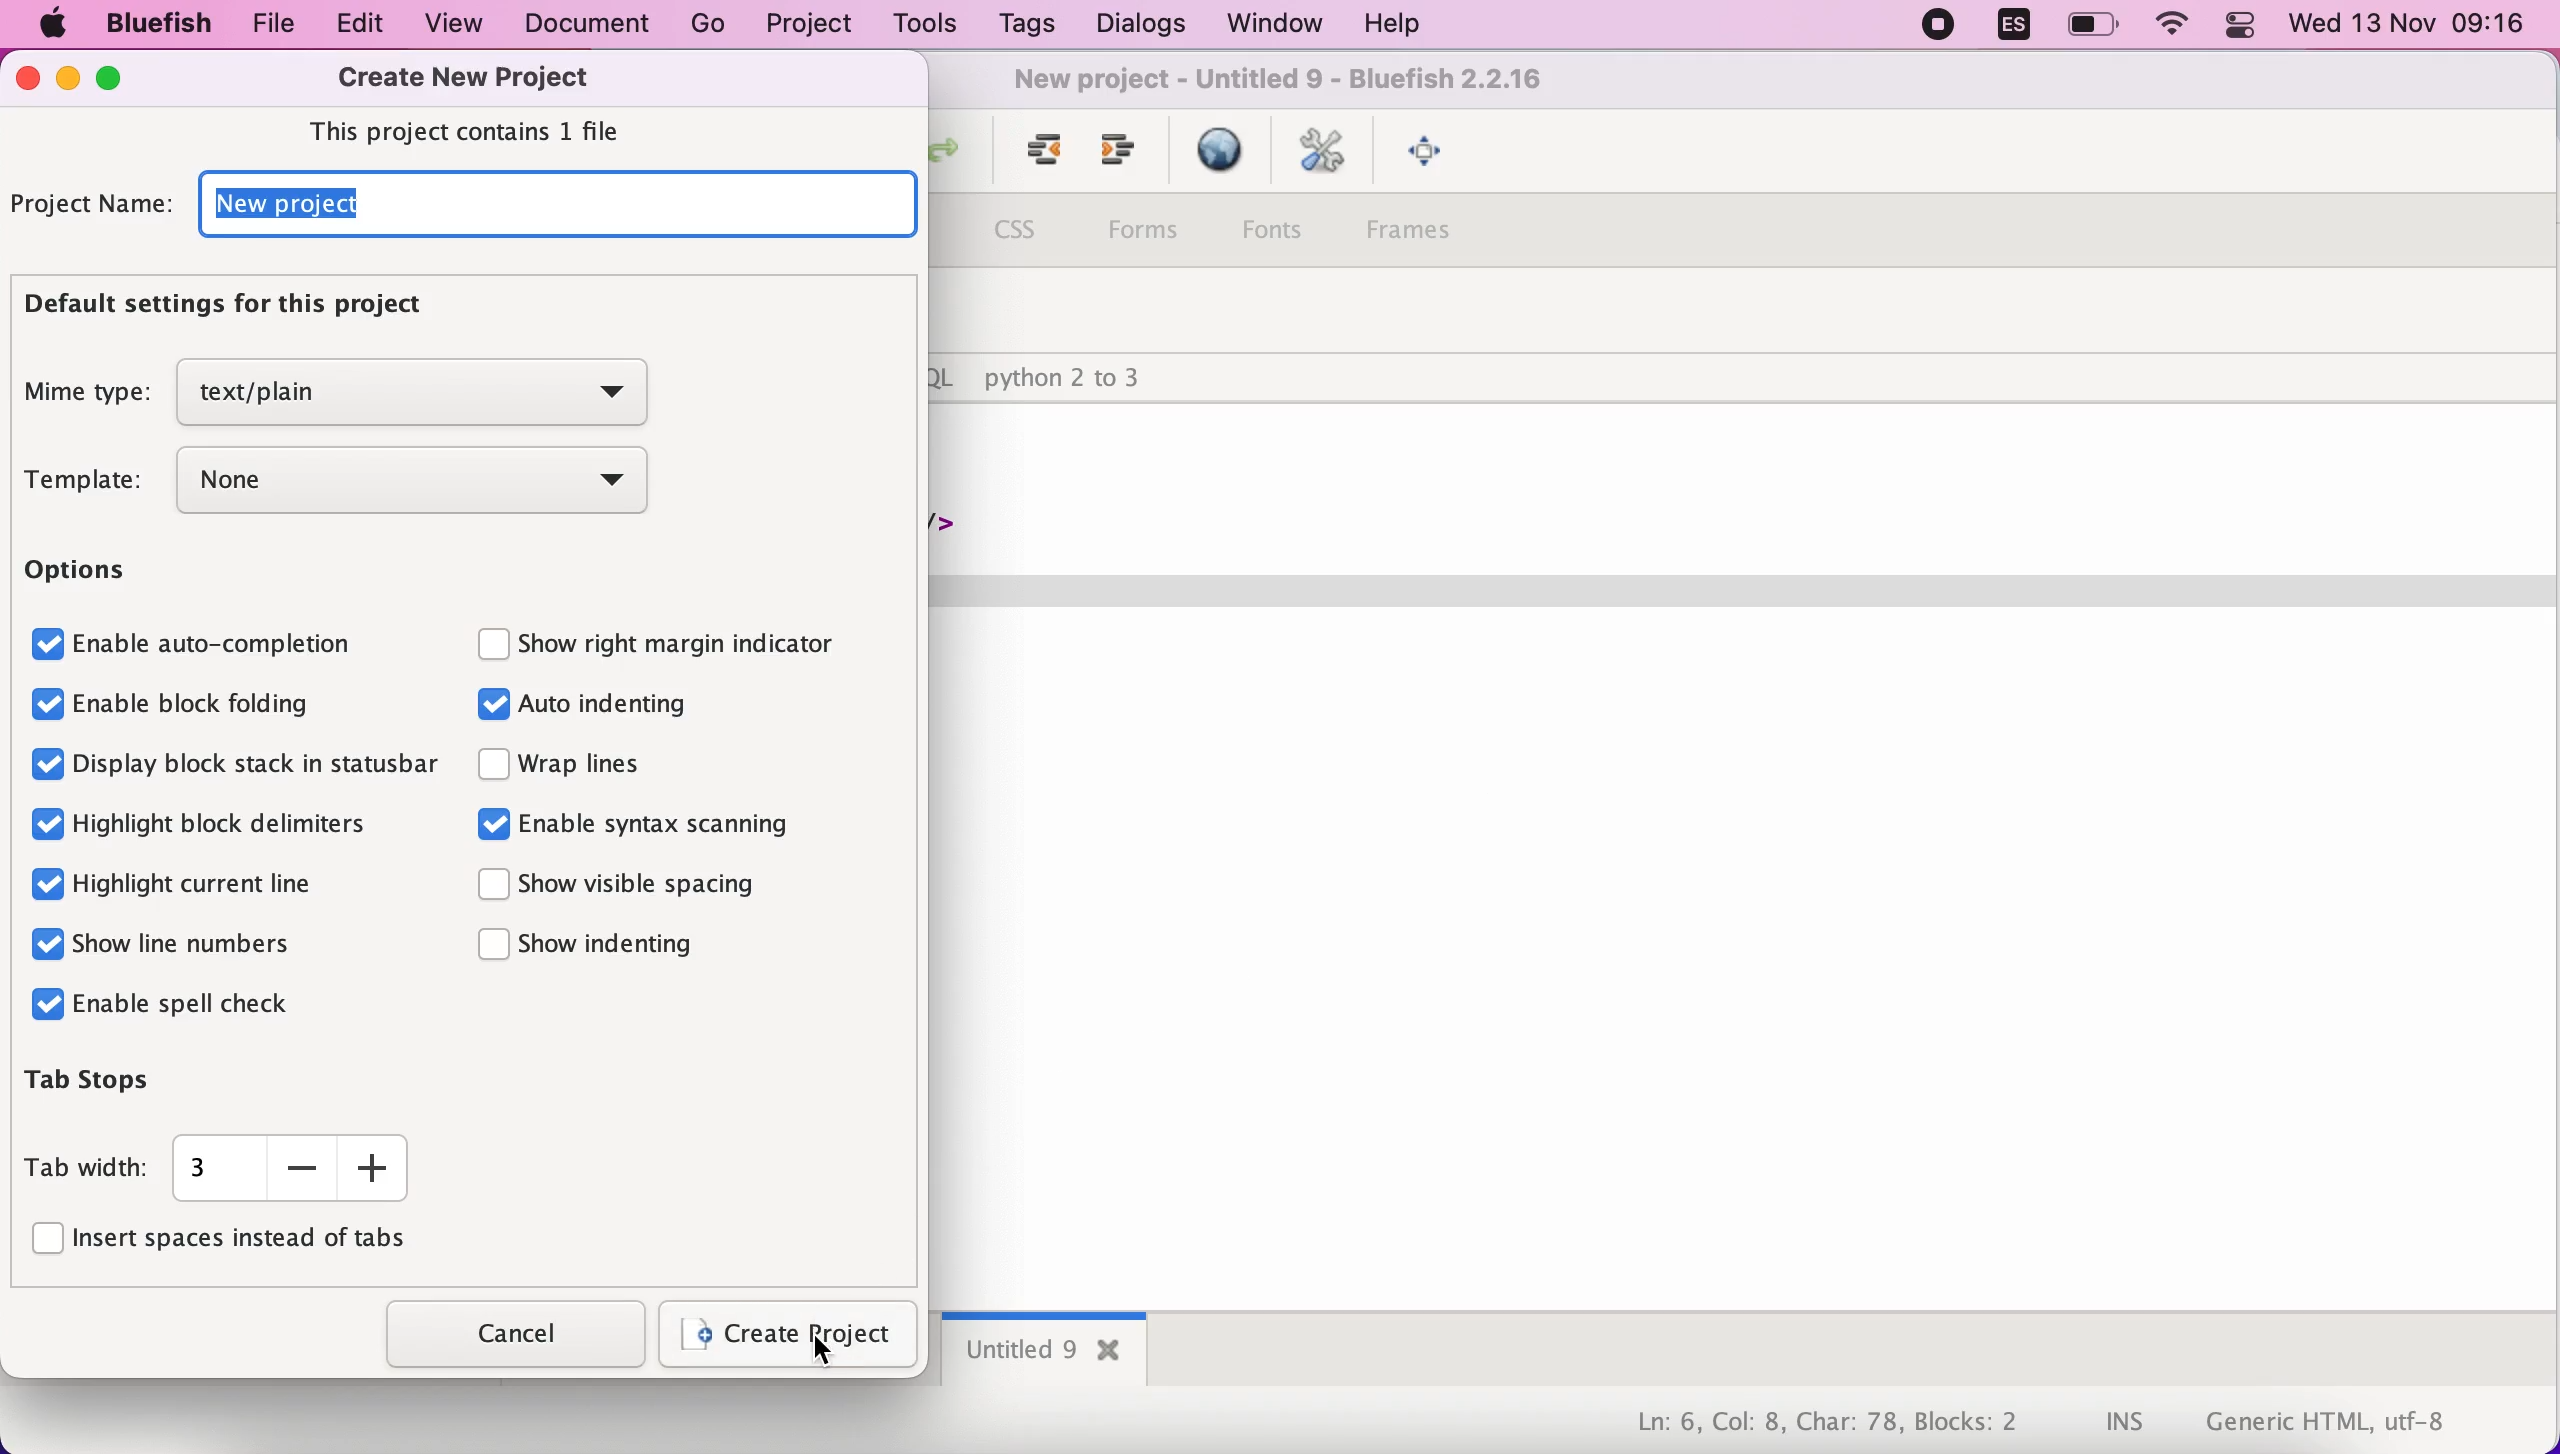  I want to click on untitled 9, so click(1040, 1353).